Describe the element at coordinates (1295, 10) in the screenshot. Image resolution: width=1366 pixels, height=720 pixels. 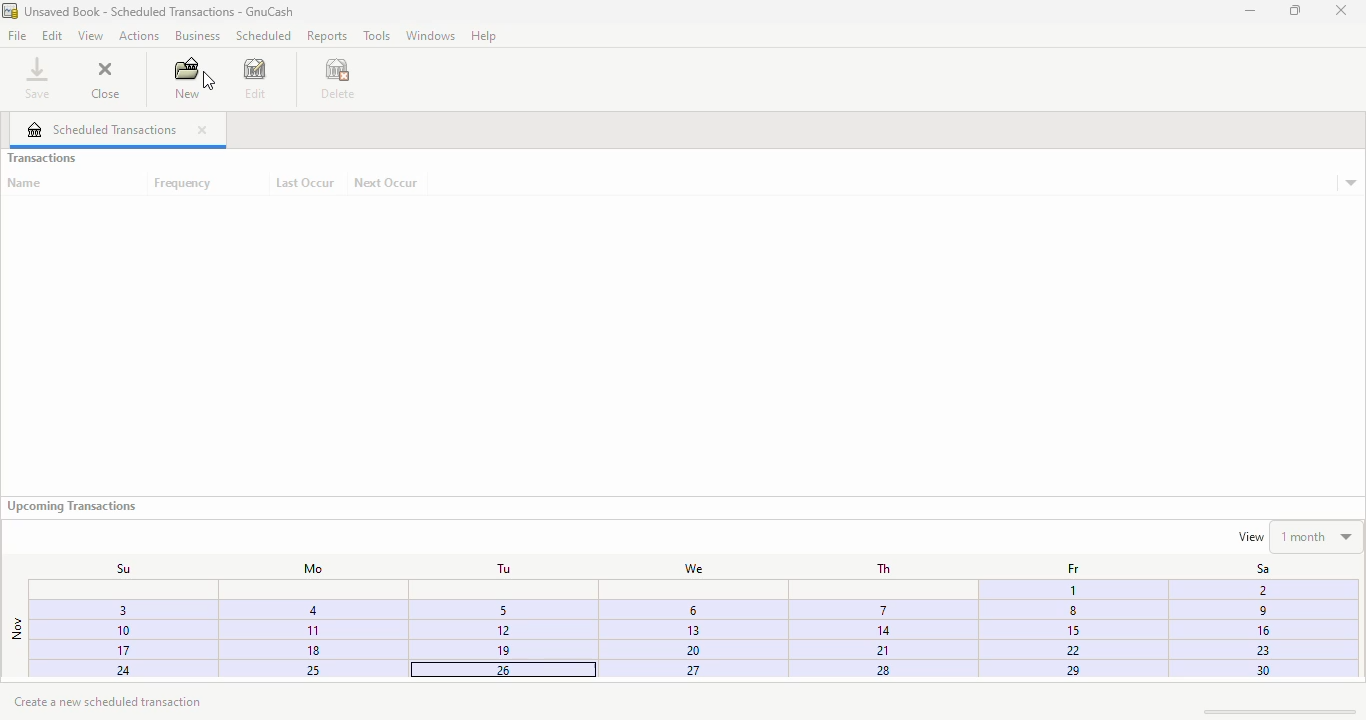
I see `maximize` at that location.